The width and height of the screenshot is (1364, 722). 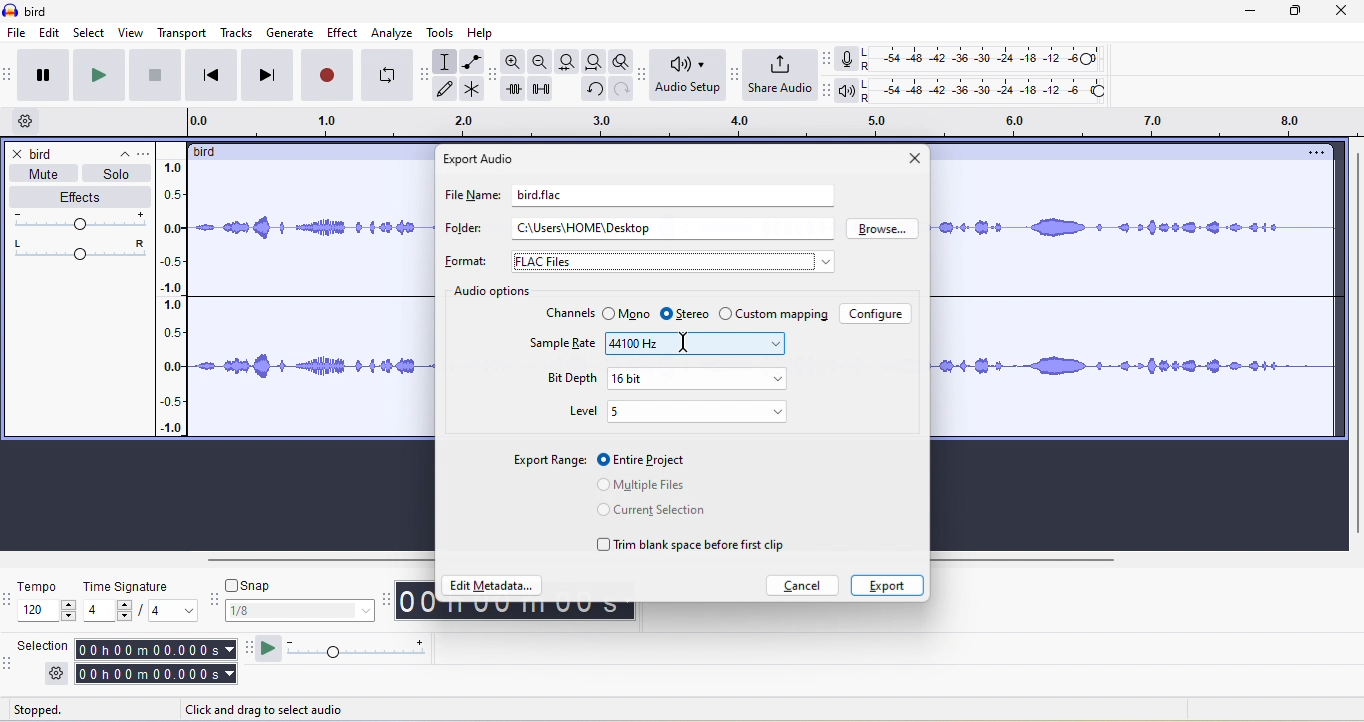 What do you see at coordinates (450, 90) in the screenshot?
I see `draw tool` at bounding box center [450, 90].